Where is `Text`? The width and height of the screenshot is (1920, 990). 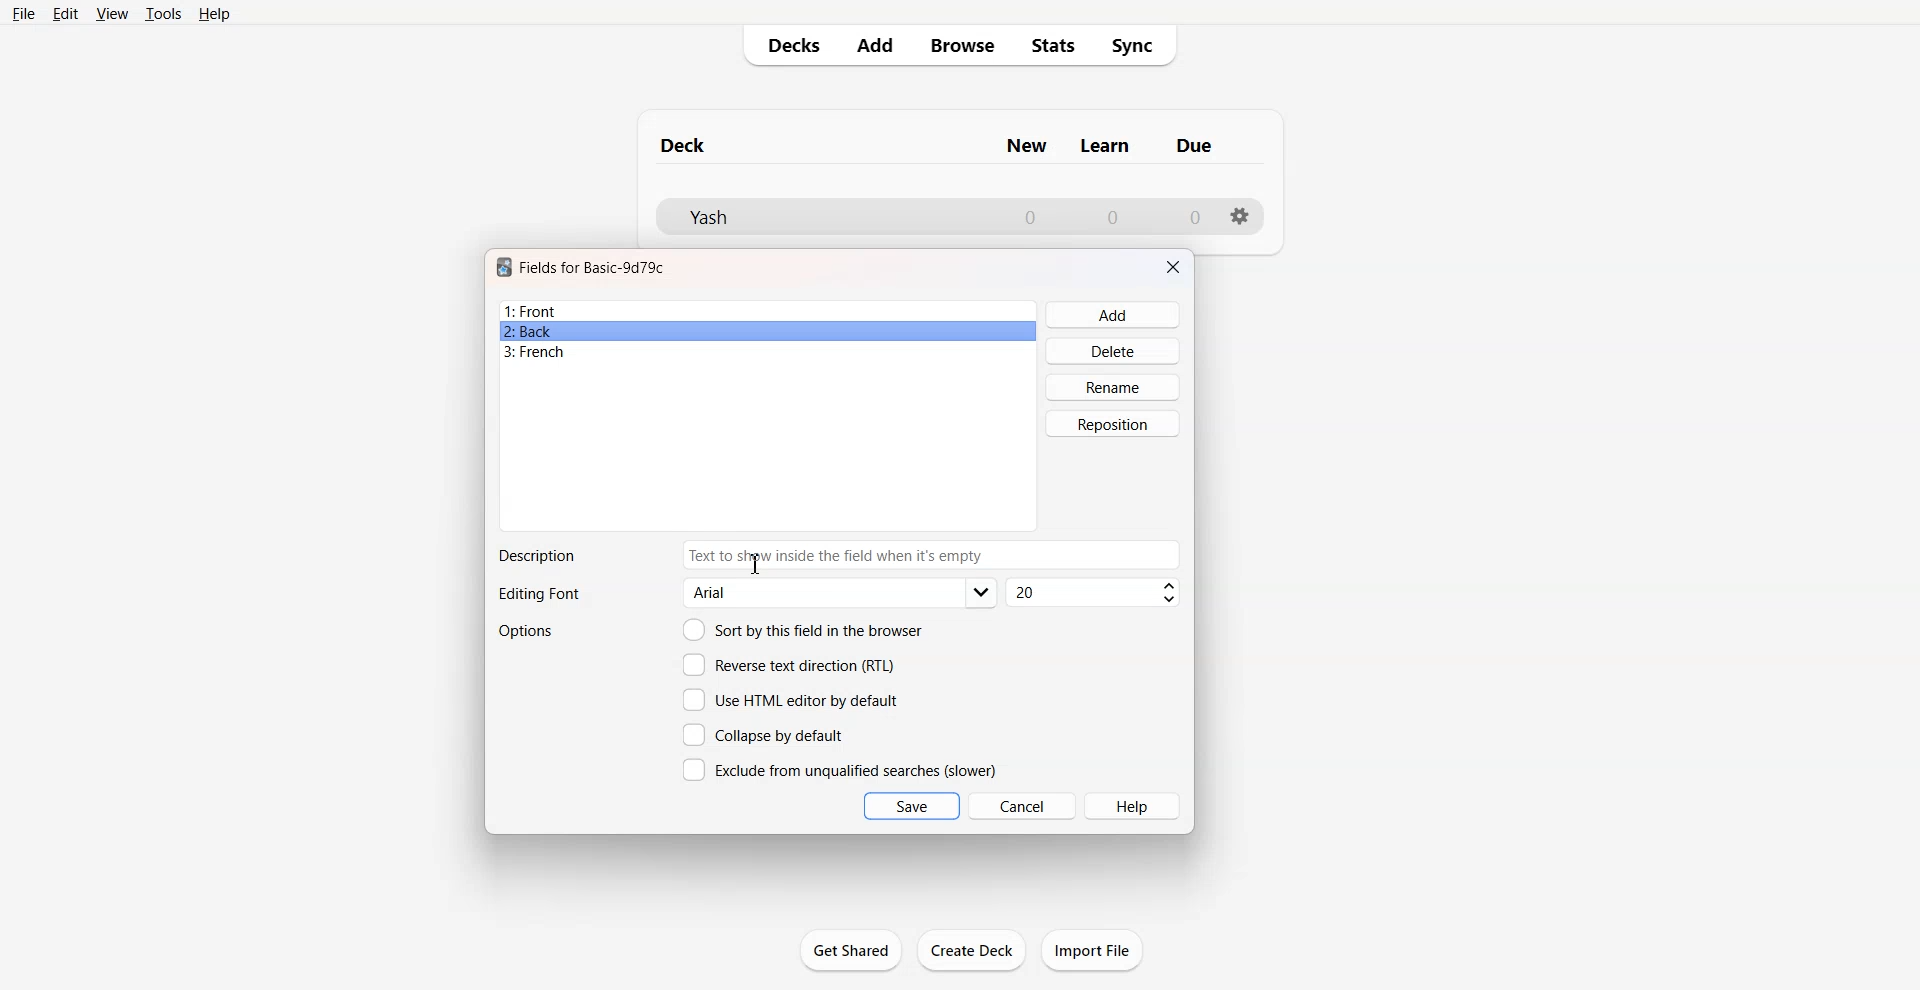 Text is located at coordinates (779, 555).